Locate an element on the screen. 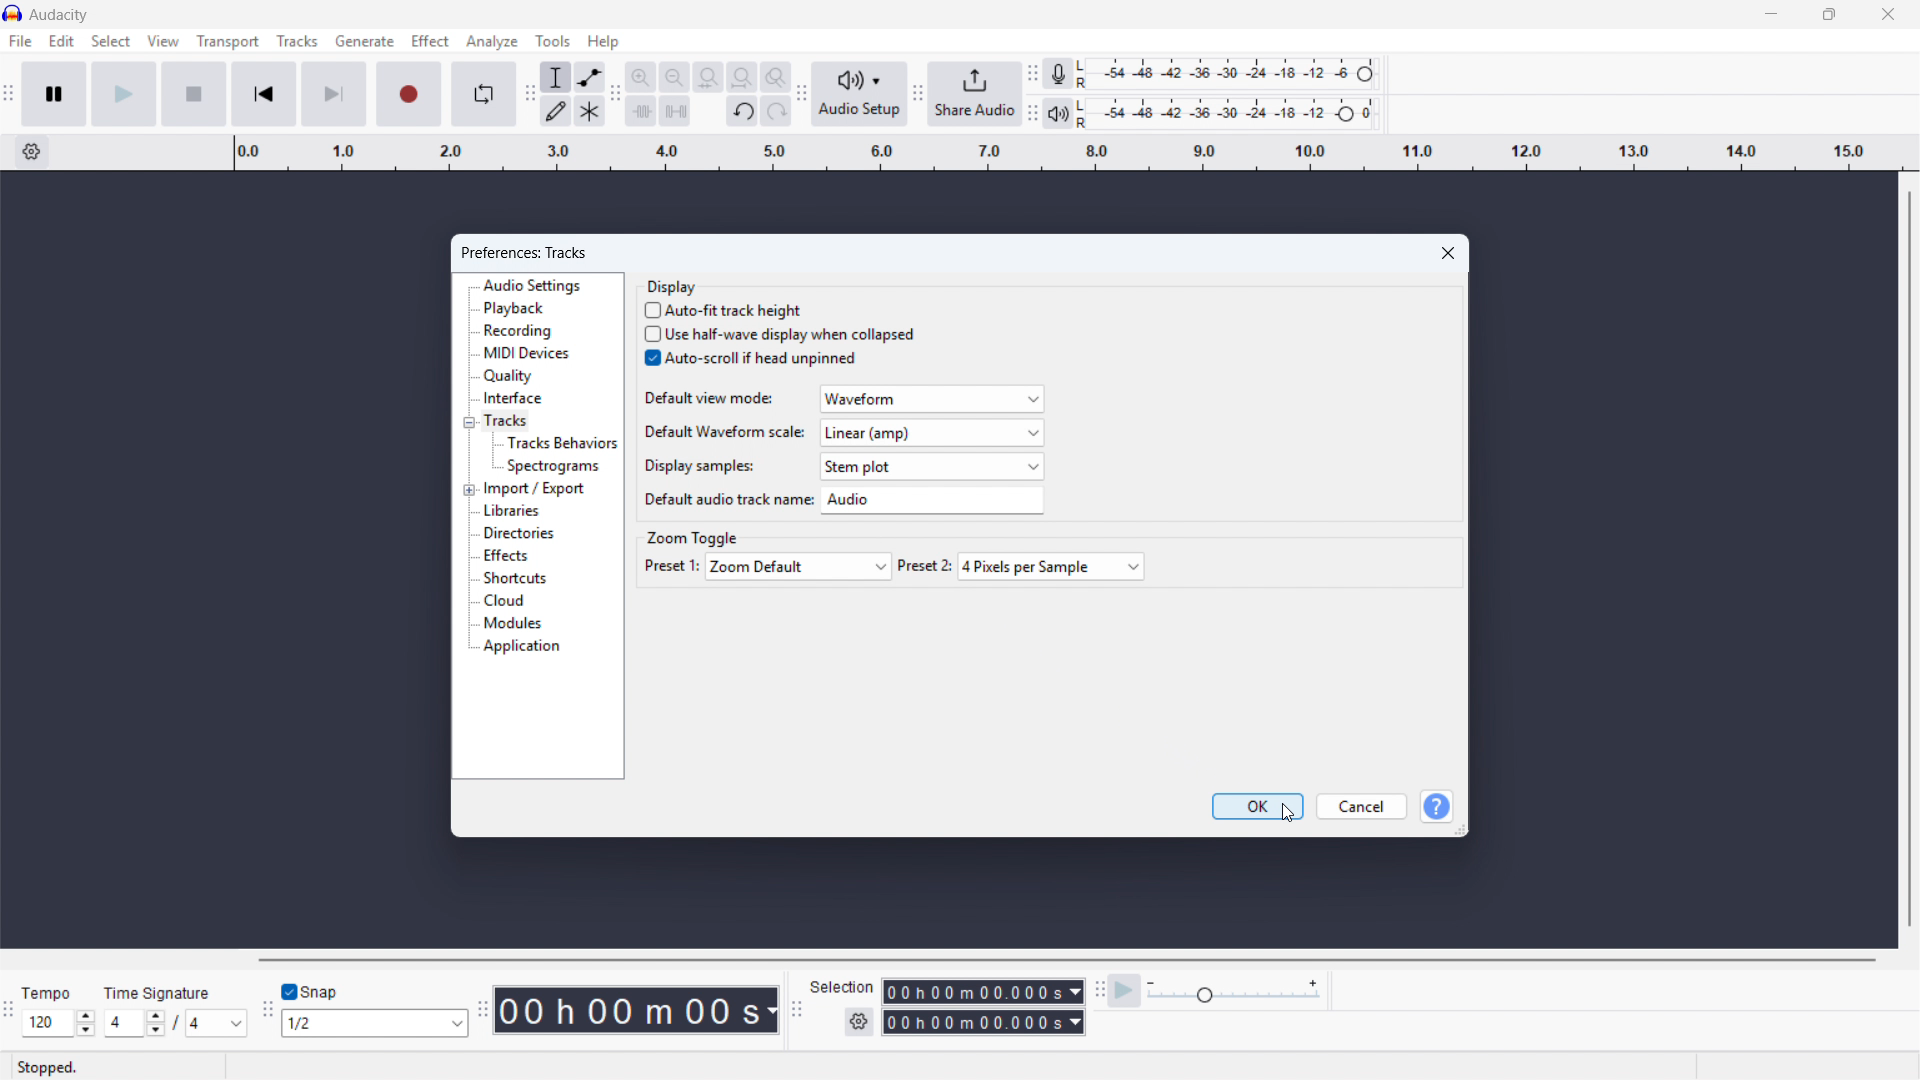 The image size is (1920, 1080). tools is located at coordinates (553, 41).